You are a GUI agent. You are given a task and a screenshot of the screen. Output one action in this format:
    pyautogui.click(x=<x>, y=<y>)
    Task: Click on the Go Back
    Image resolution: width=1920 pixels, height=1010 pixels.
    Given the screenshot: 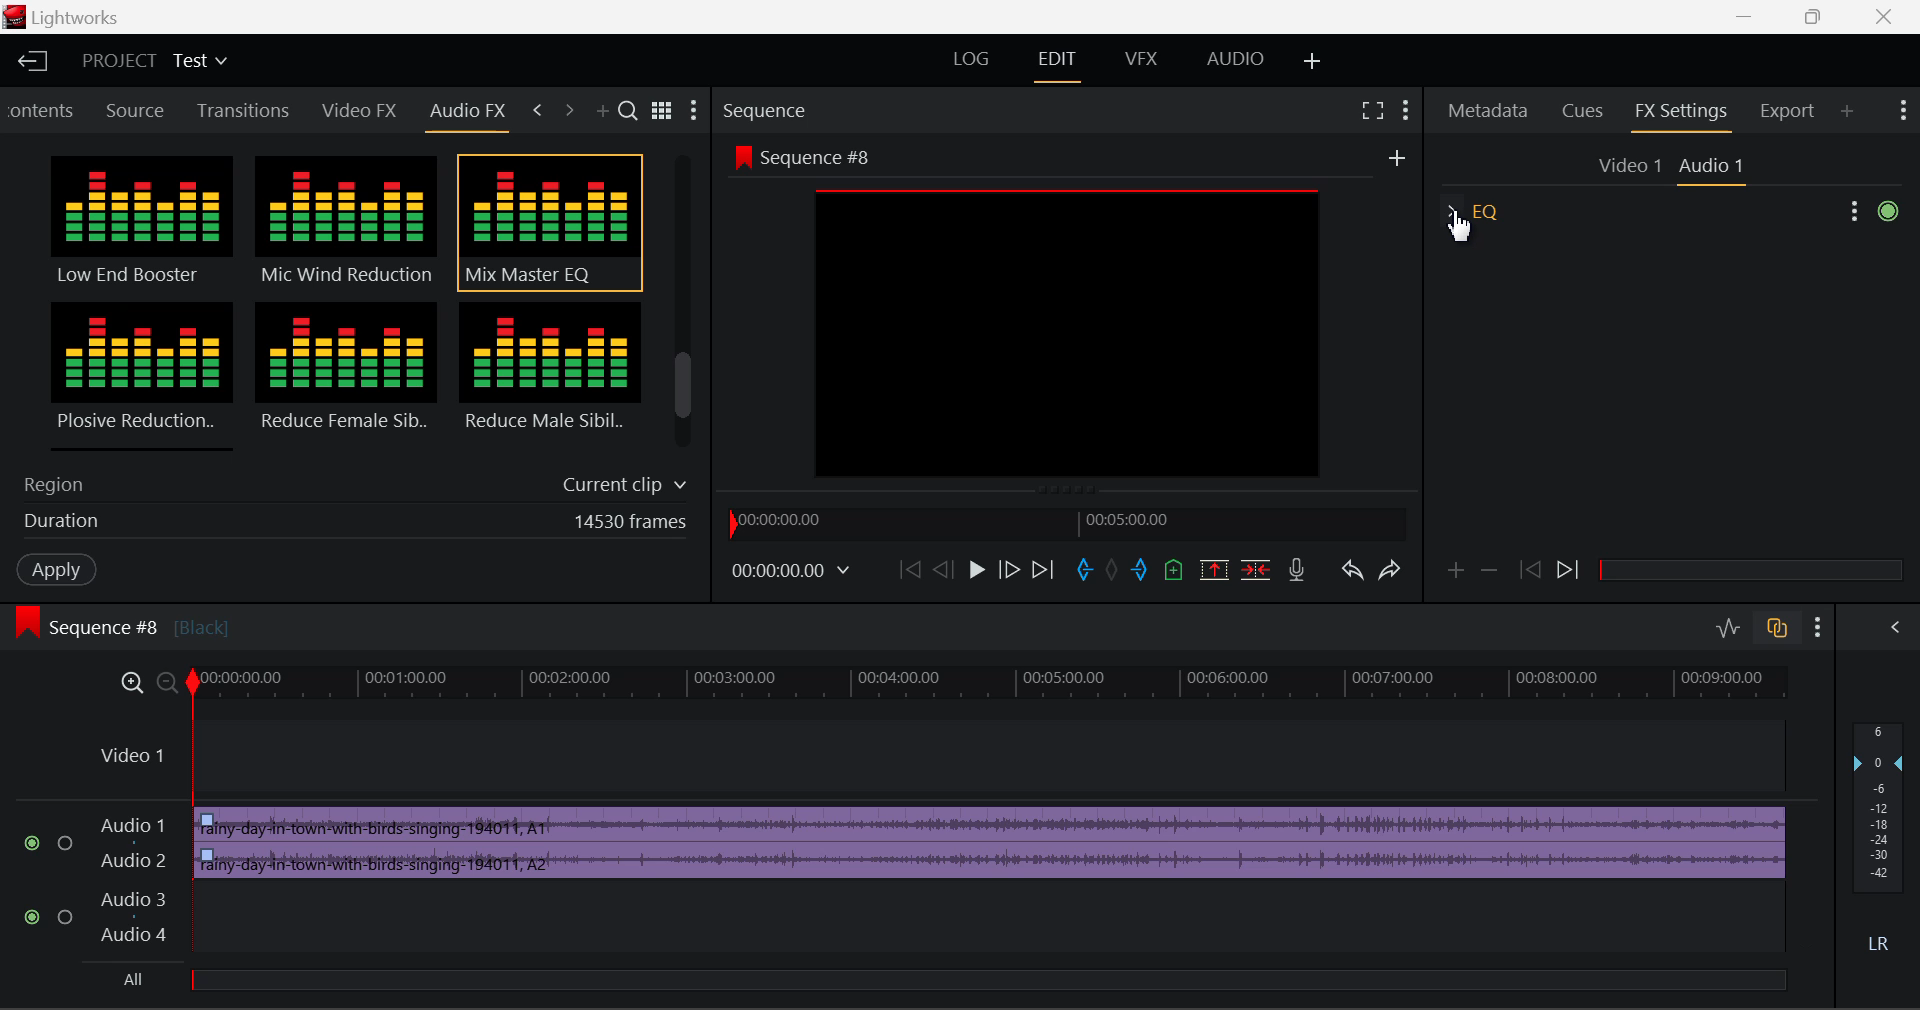 What is the action you would take?
    pyautogui.click(x=943, y=570)
    